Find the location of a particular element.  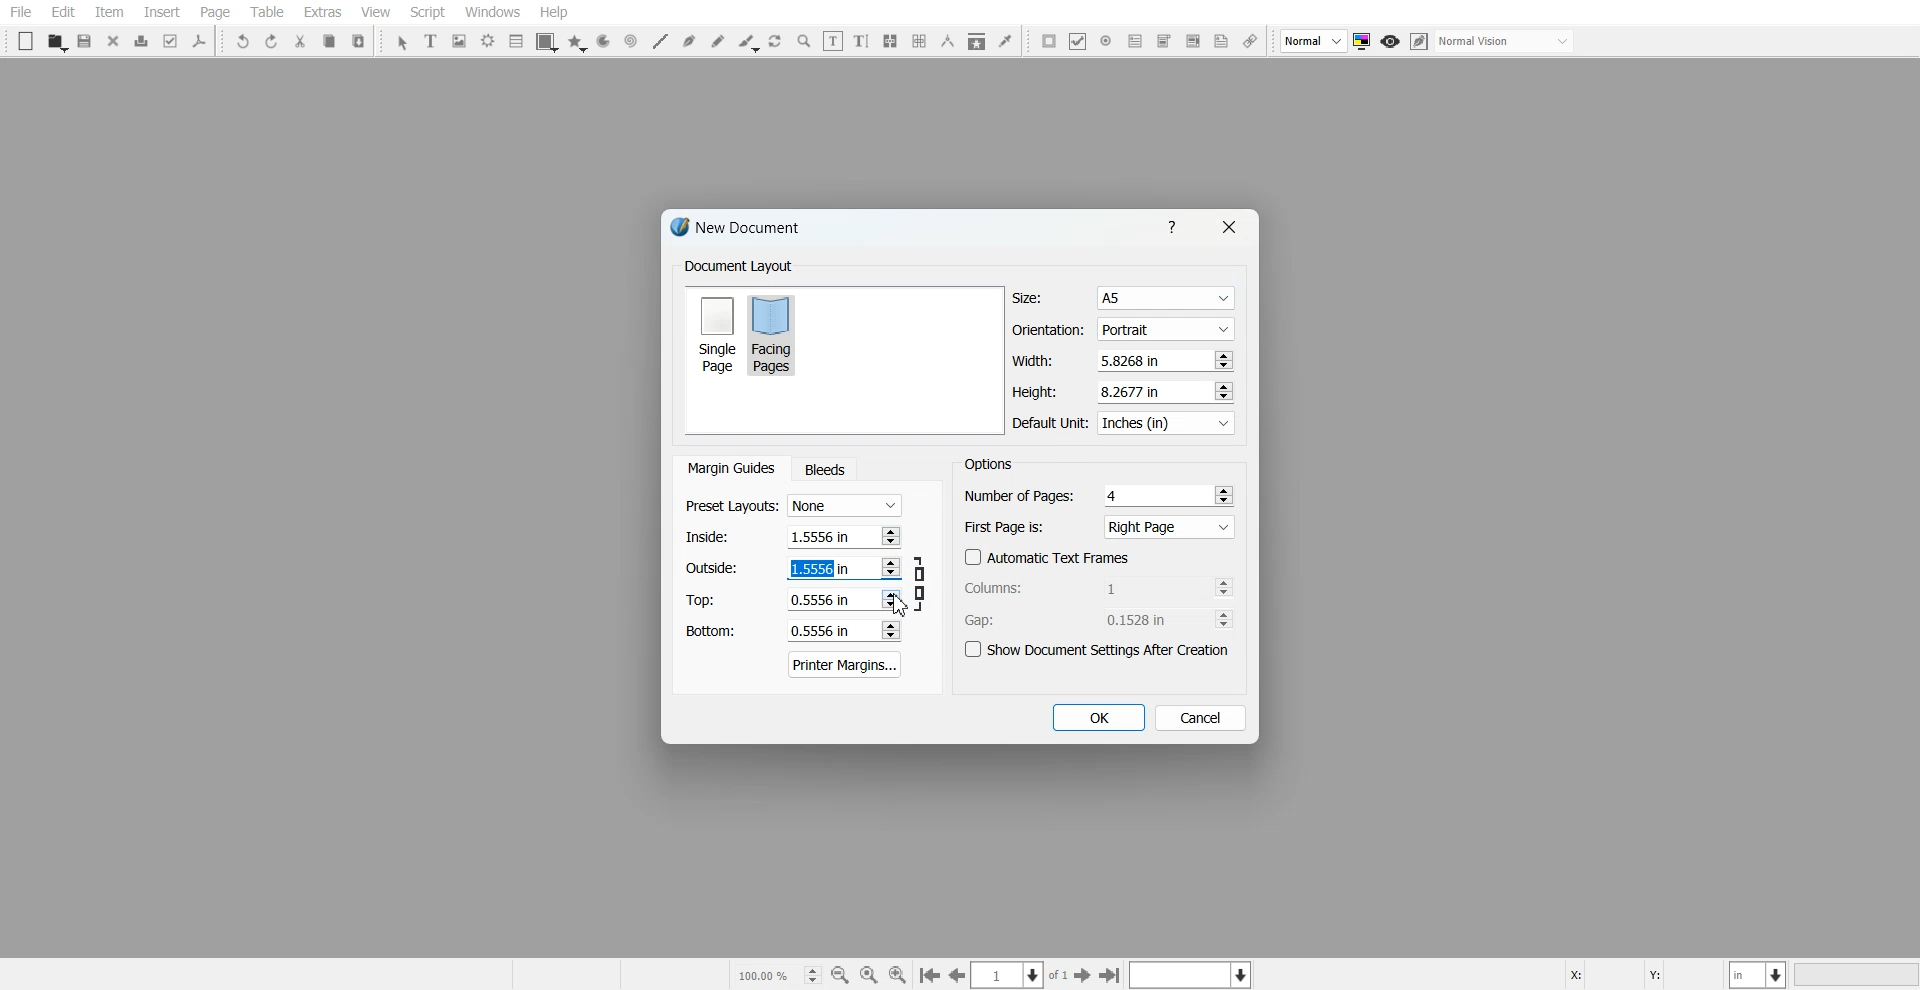

Left margin adjuster is located at coordinates (793, 536).